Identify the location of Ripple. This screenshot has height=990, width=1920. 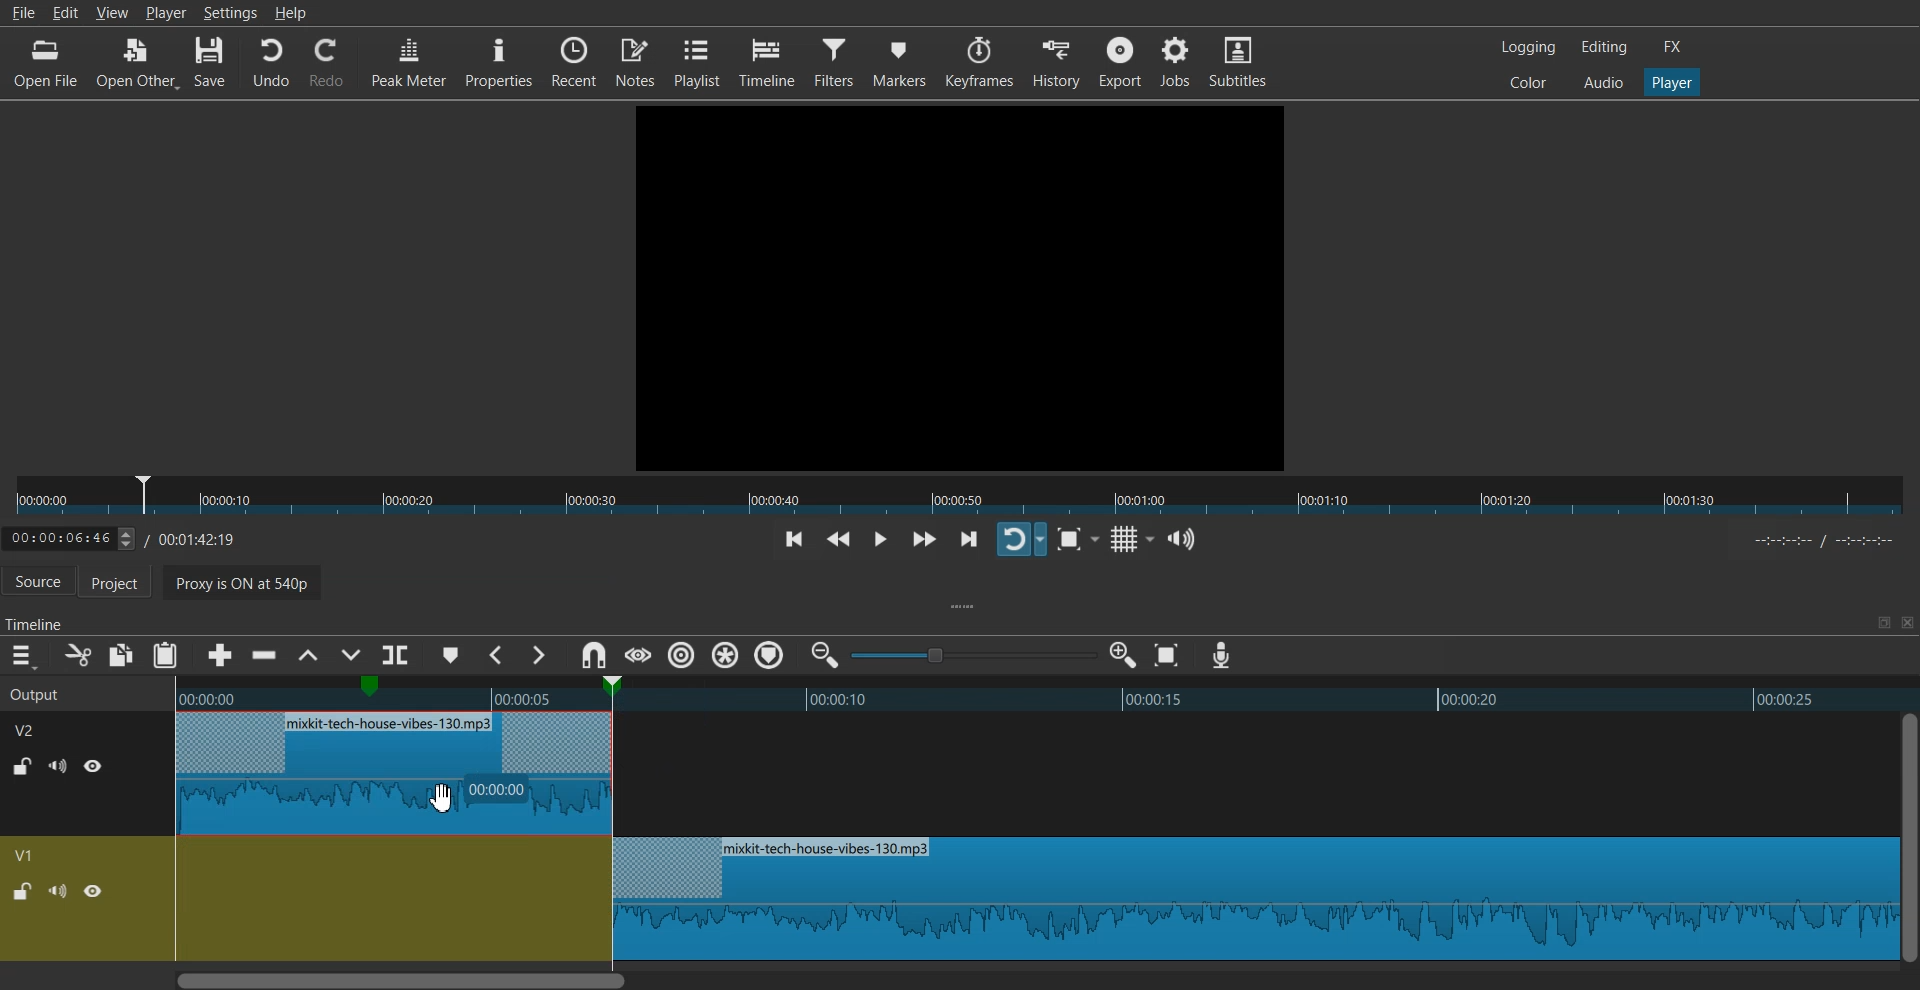
(682, 655).